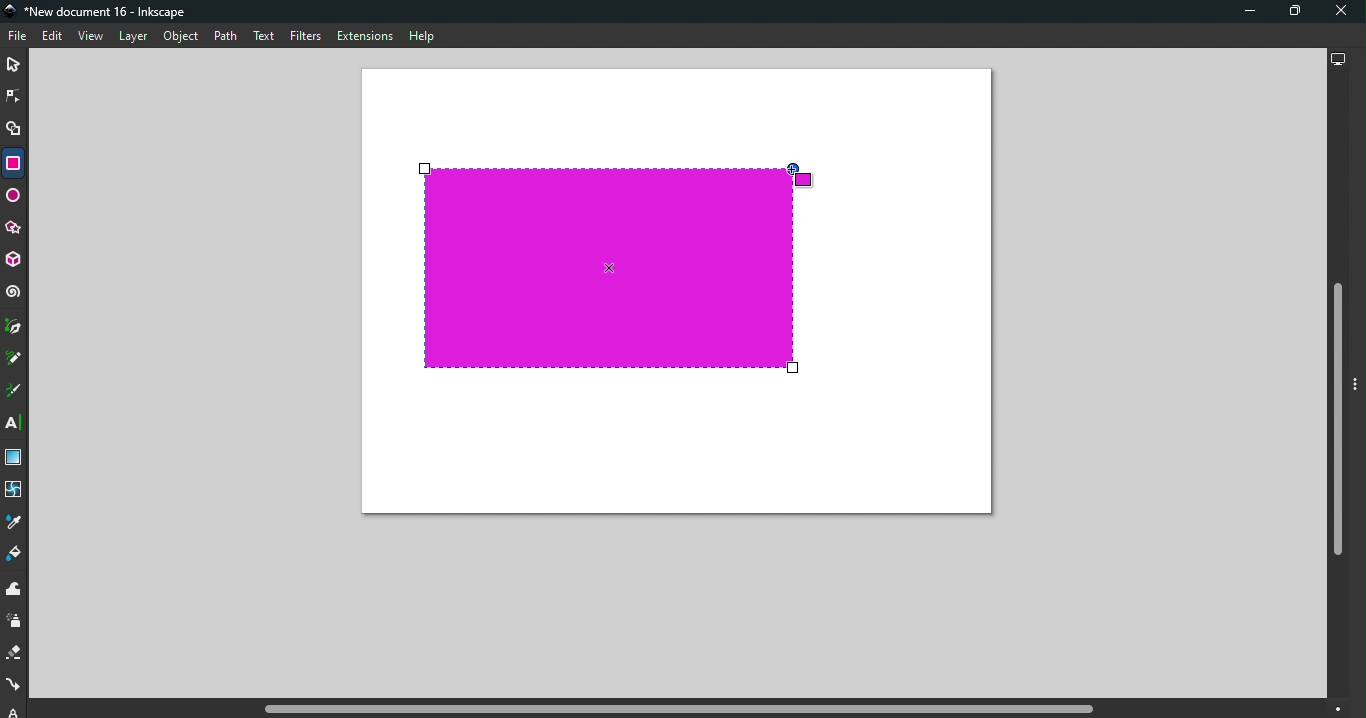 The height and width of the screenshot is (718, 1366). Describe the element at coordinates (17, 357) in the screenshot. I see `Pencil tool` at that location.